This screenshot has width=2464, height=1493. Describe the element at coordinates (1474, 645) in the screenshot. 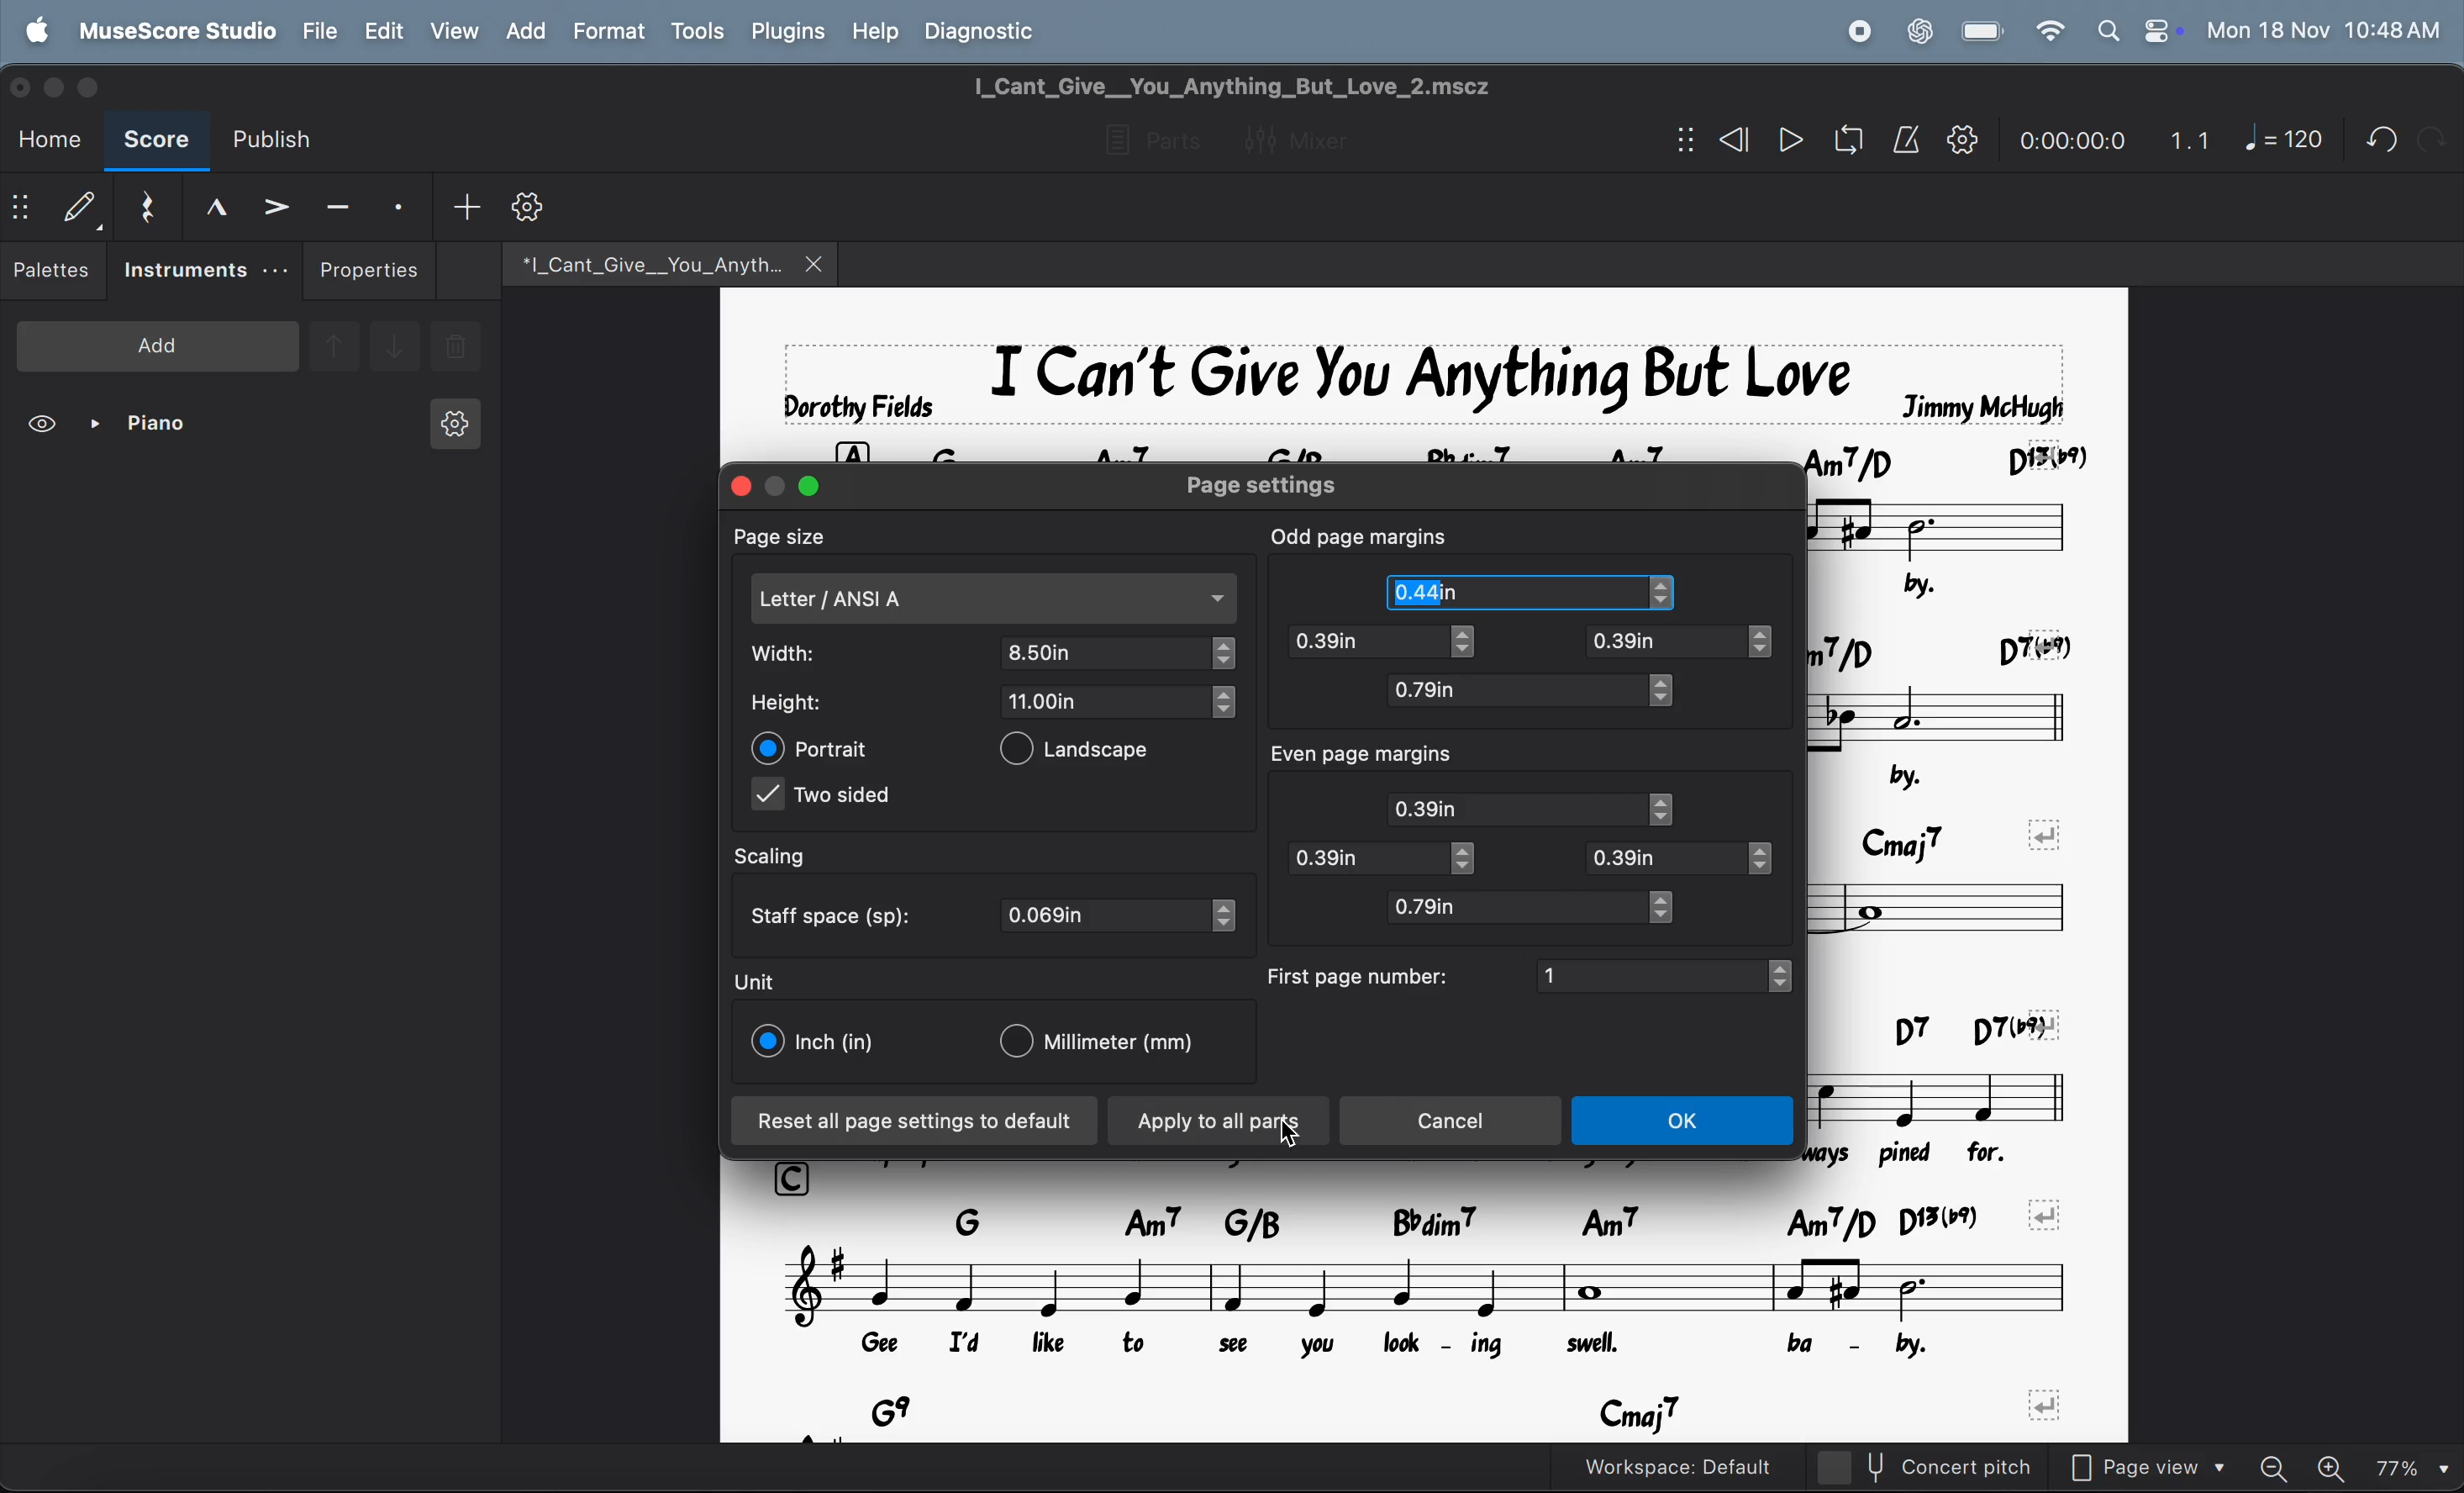

I see `toogle` at that location.